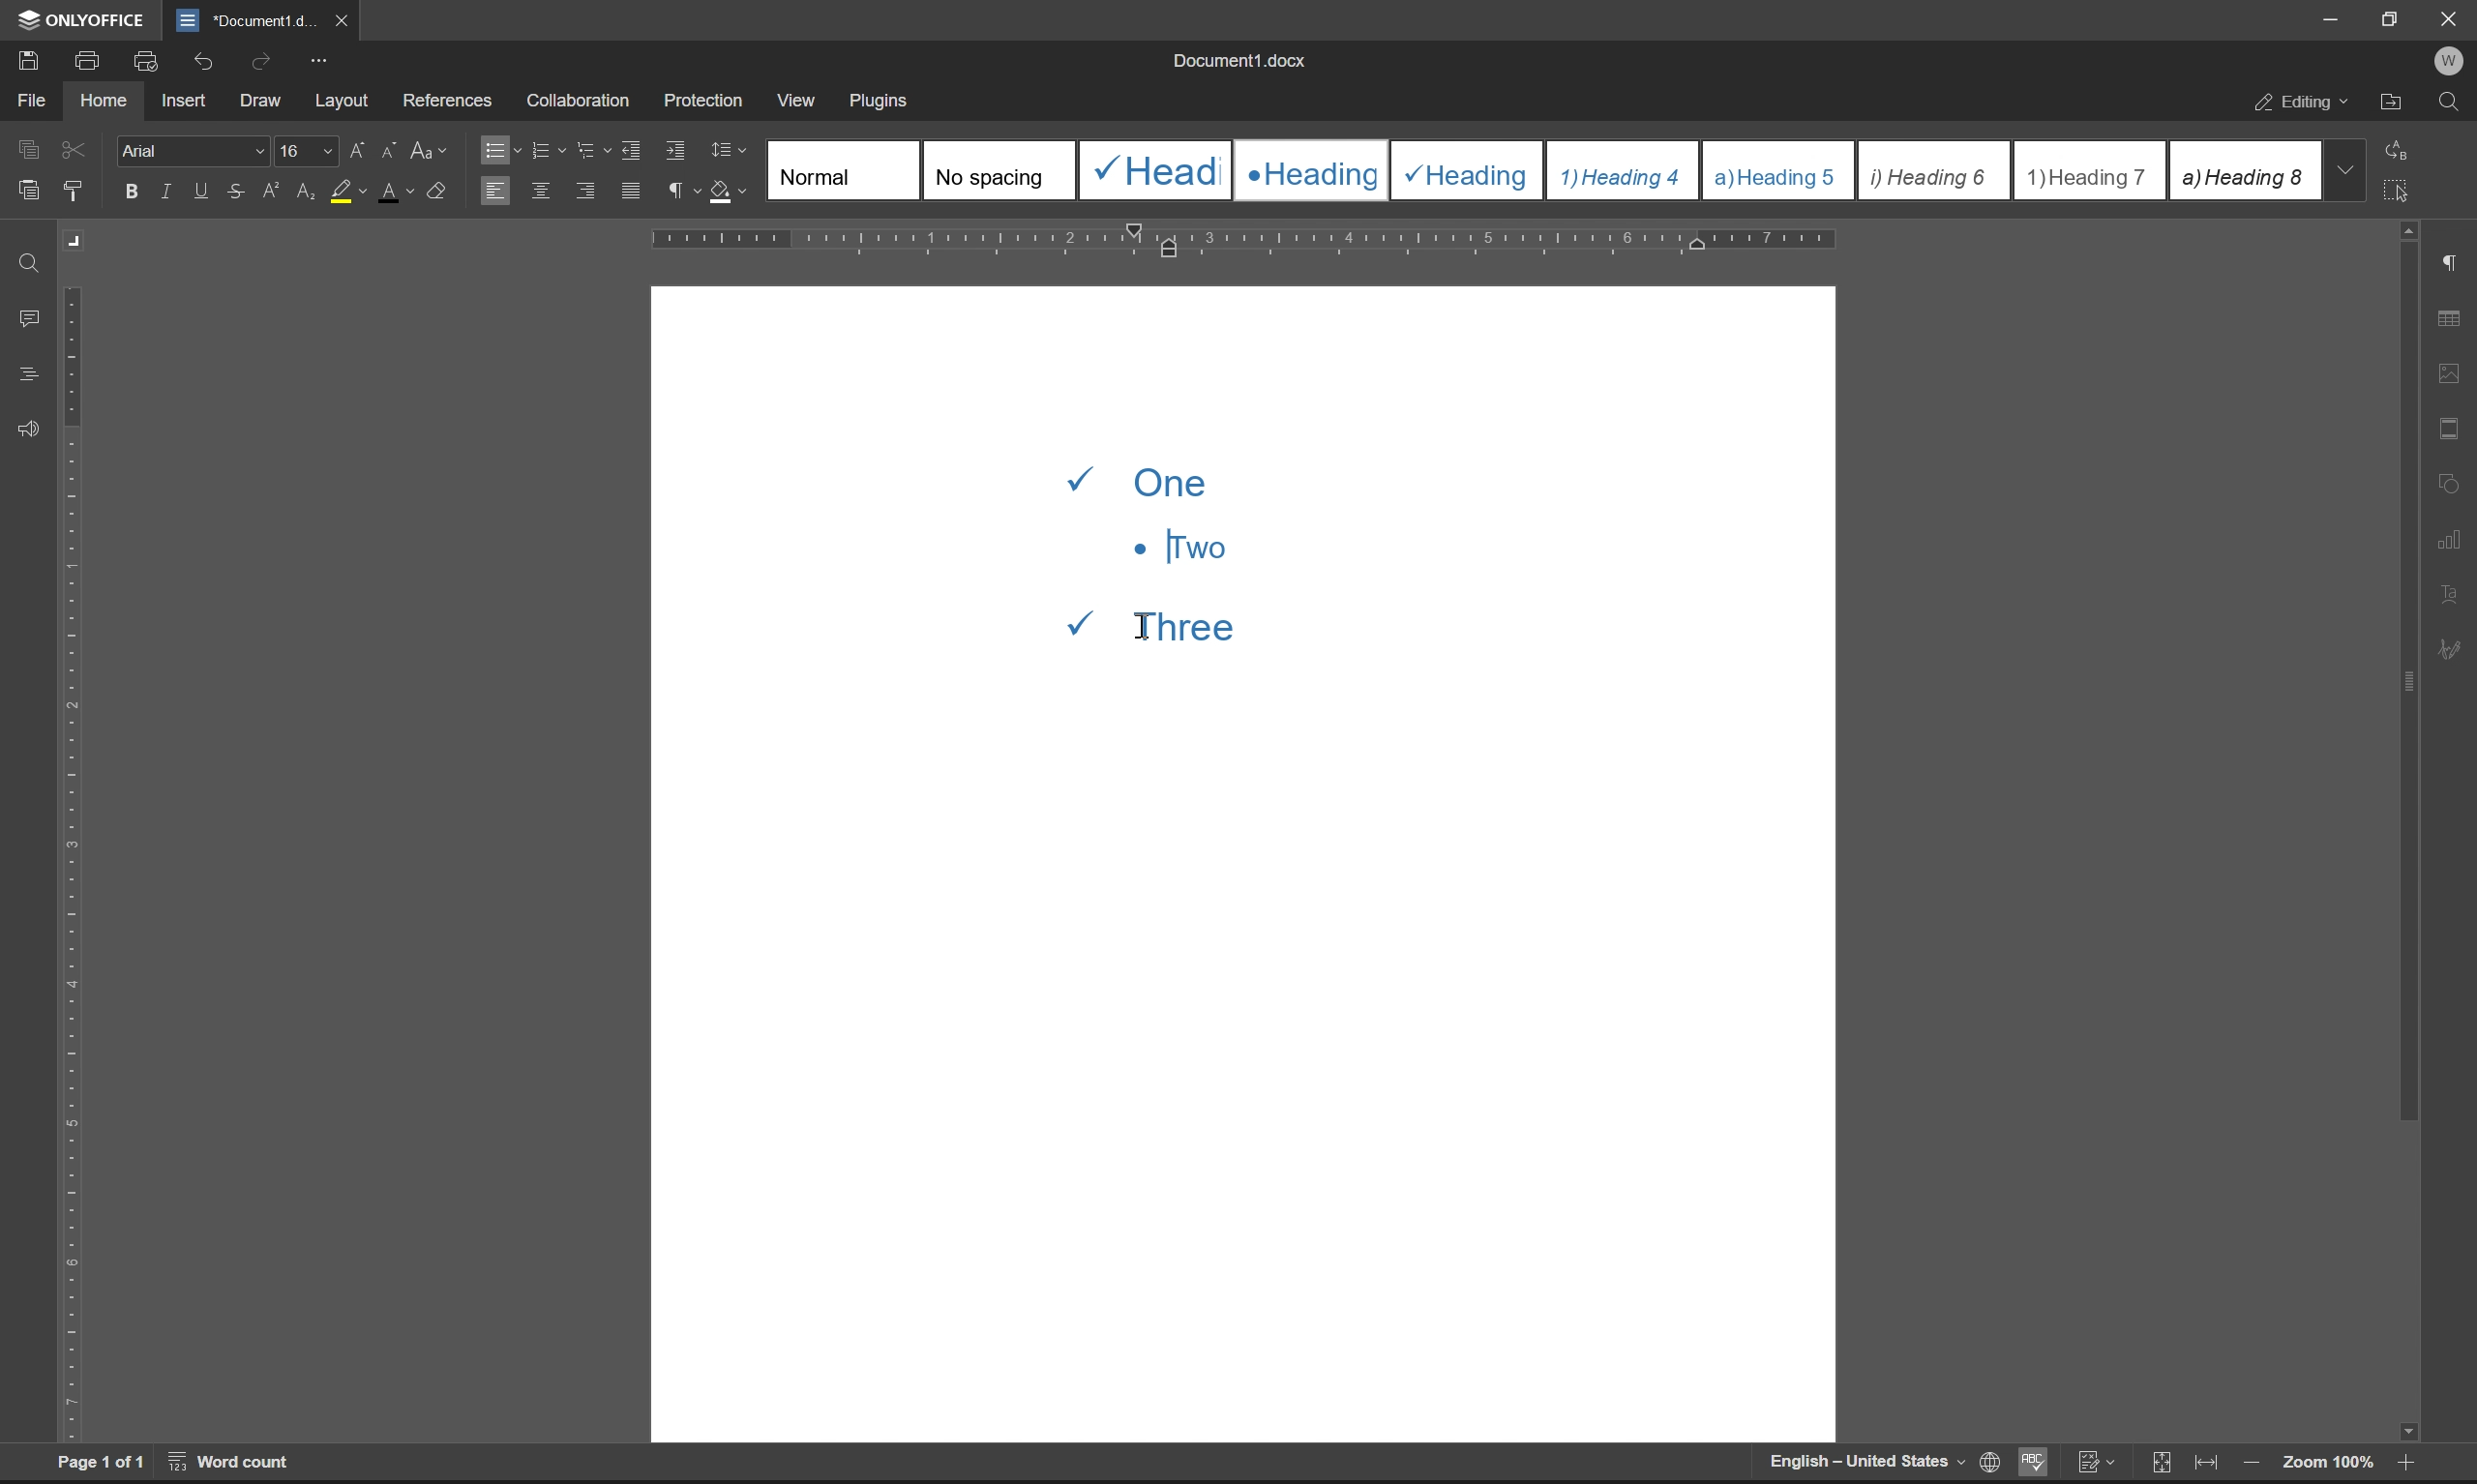  What do you see at coordinates (1245, 241) in the screenshot?
I see `ruler` at bounding box center [1245, 241].